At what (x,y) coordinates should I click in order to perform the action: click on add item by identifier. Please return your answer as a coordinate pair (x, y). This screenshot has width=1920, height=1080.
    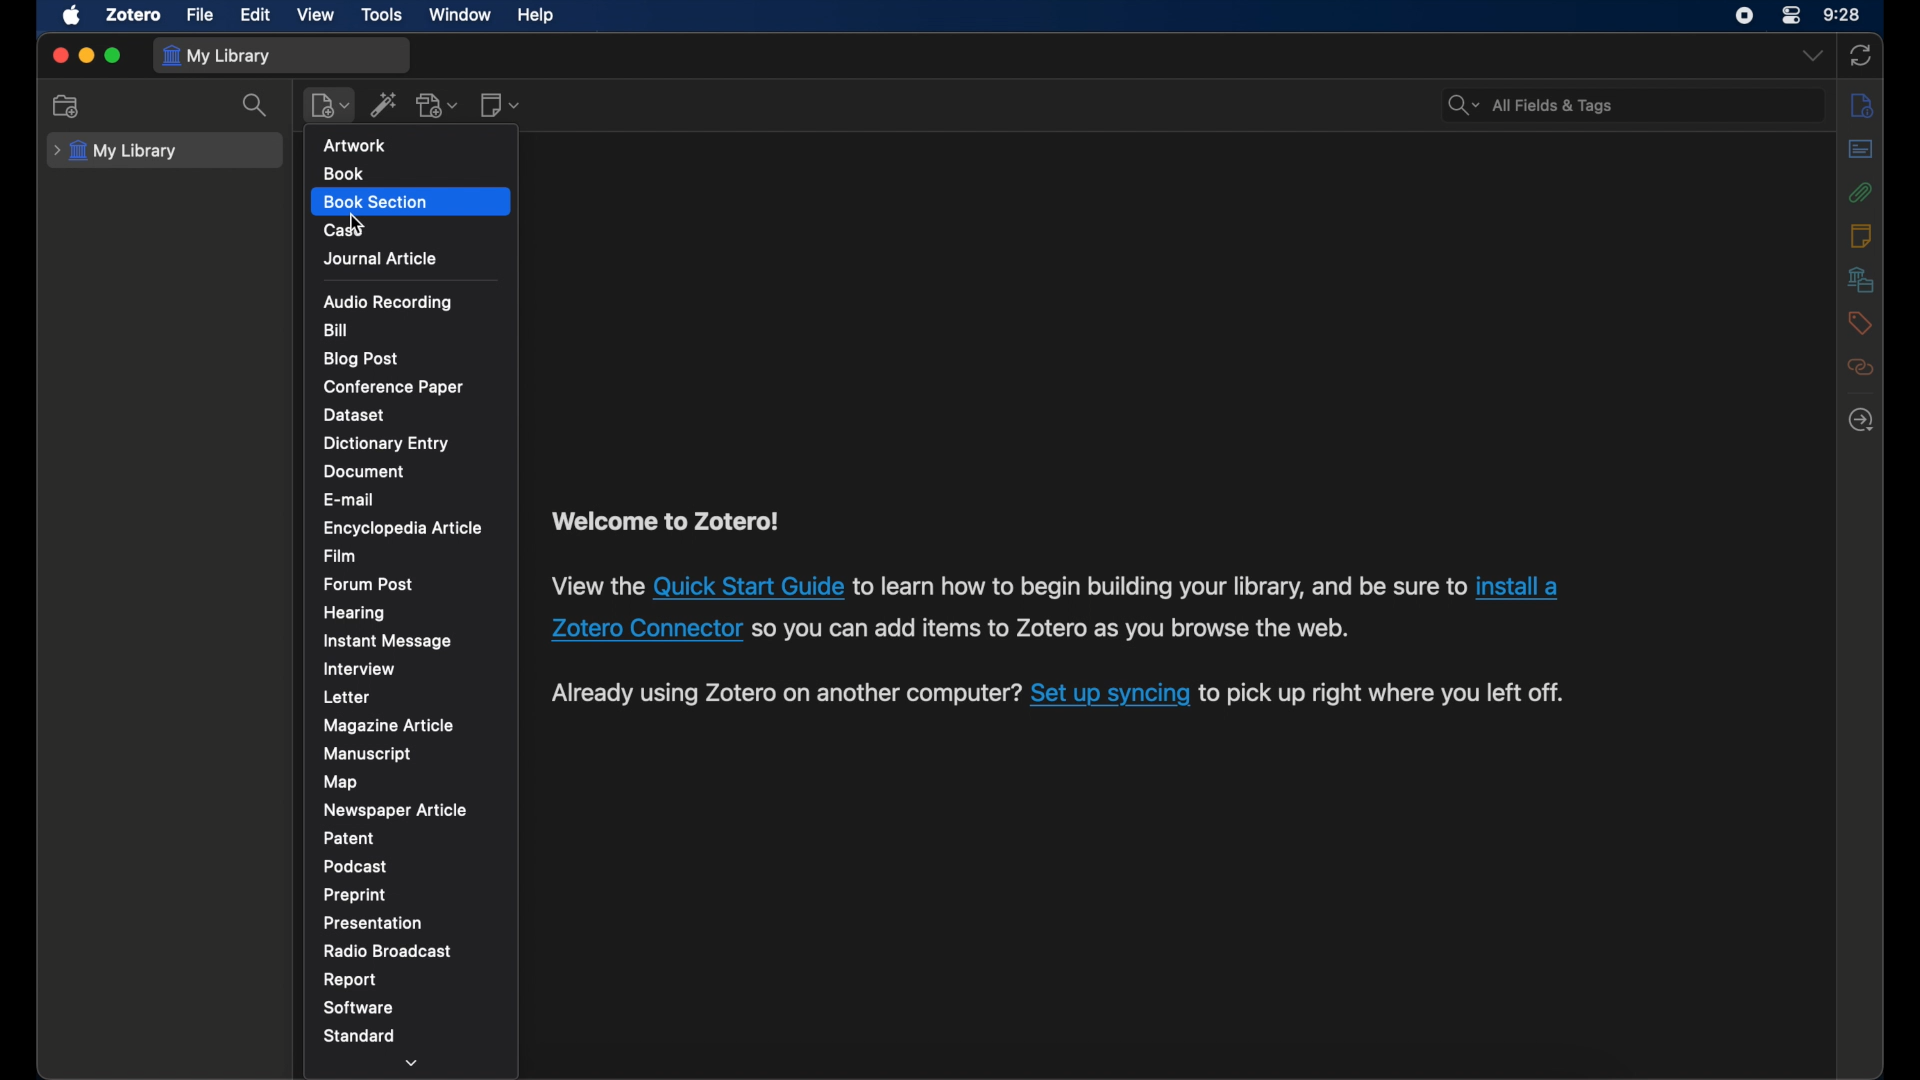
    Looking at the image, I should click on (383, 104).